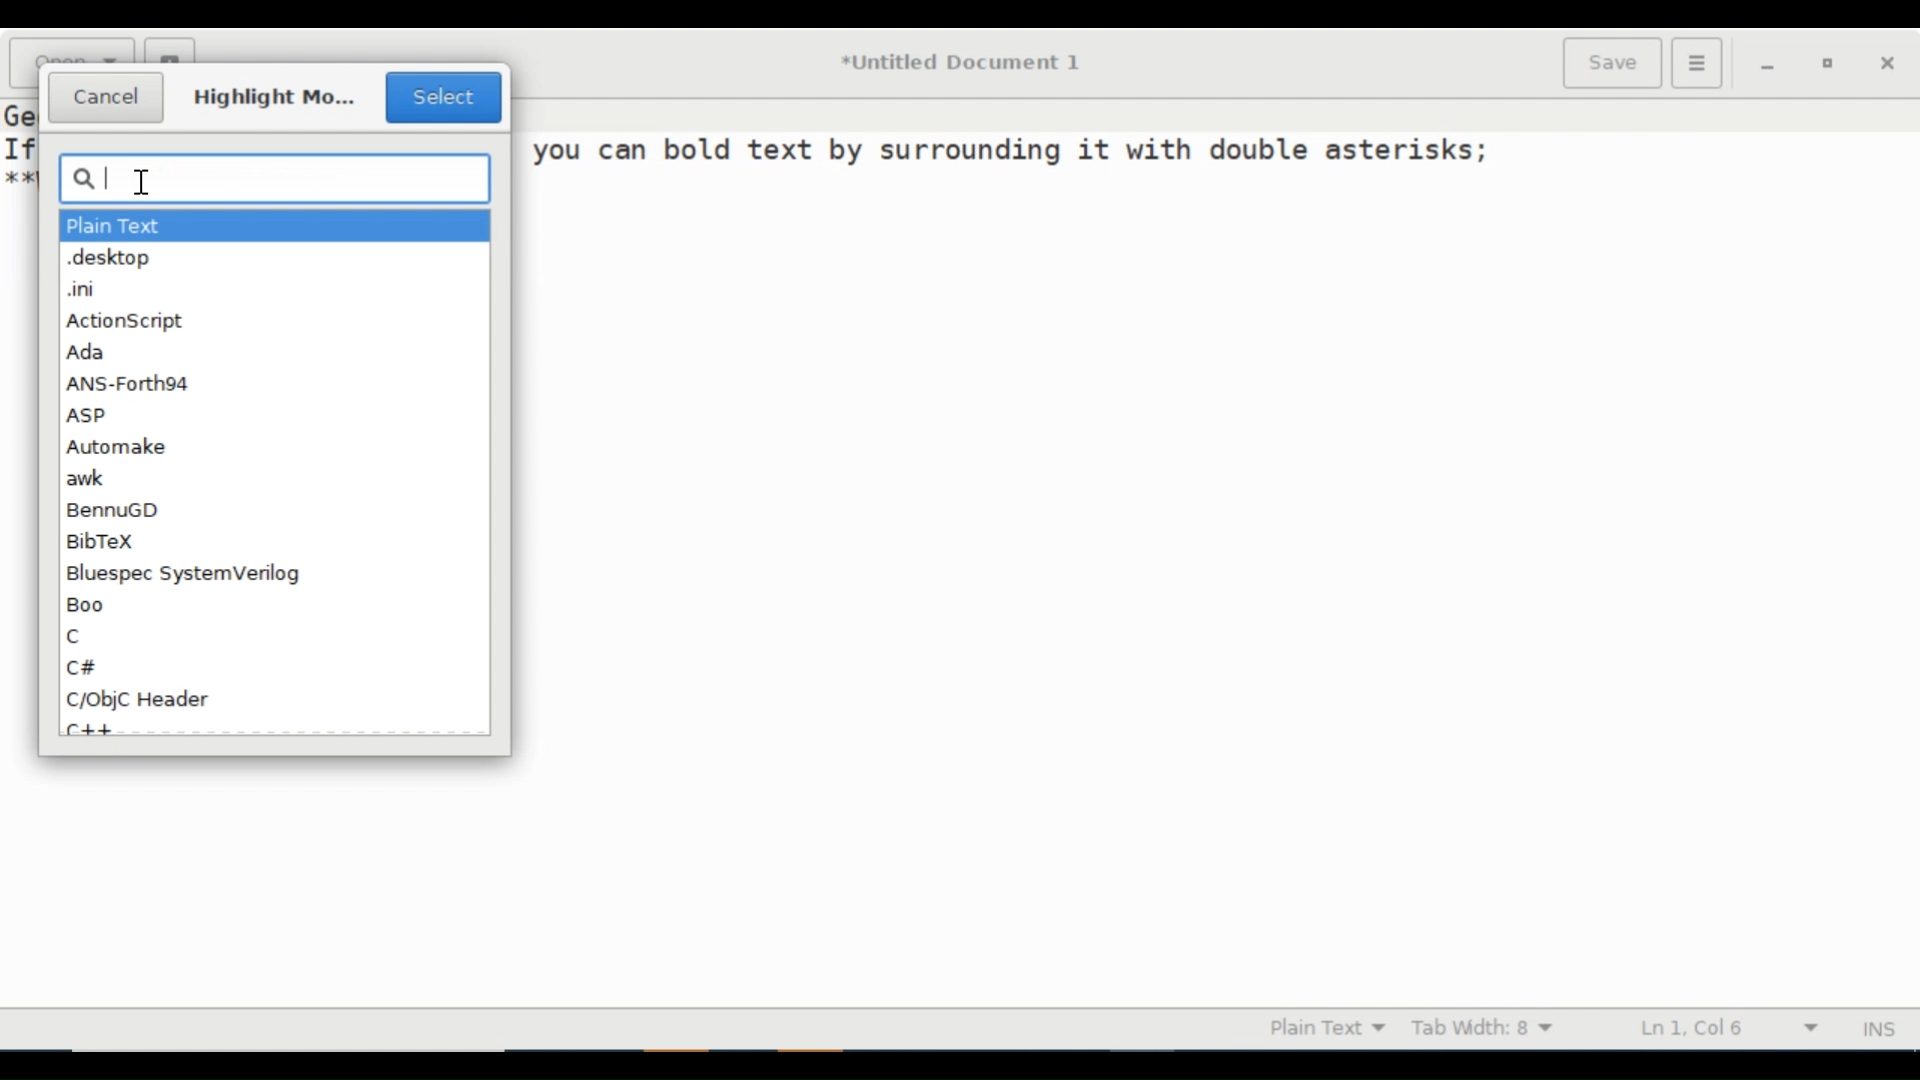 The height and width of the screenshot is (1080, 1920). What do you see at coordinates (1610, 62) in the screenshot?
I see `Save` at bounding box center [1610, 62].